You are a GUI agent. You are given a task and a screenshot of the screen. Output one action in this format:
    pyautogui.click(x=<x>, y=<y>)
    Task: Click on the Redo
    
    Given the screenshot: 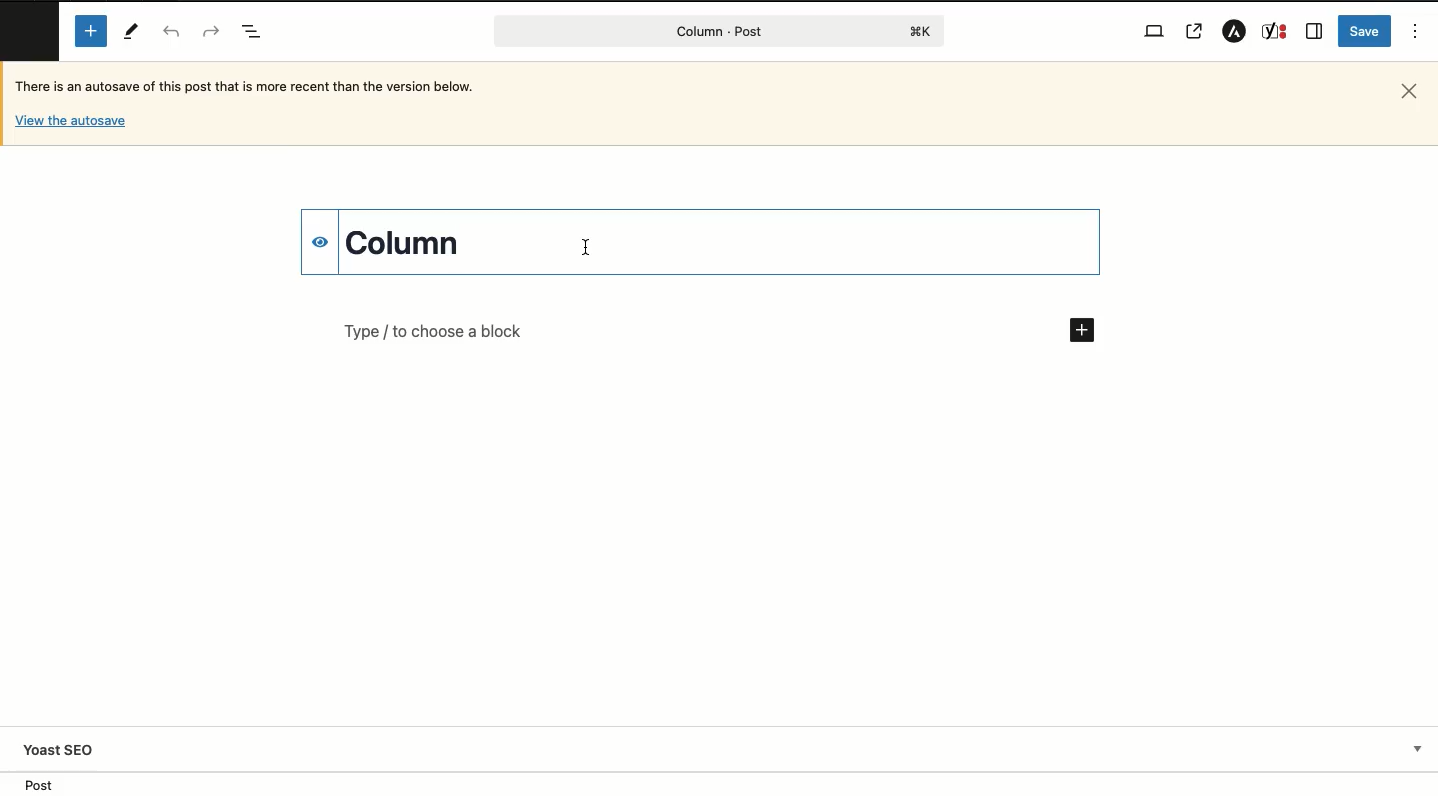 What is the action you would take?
    pyautogui.click(x=212, y=31)
    